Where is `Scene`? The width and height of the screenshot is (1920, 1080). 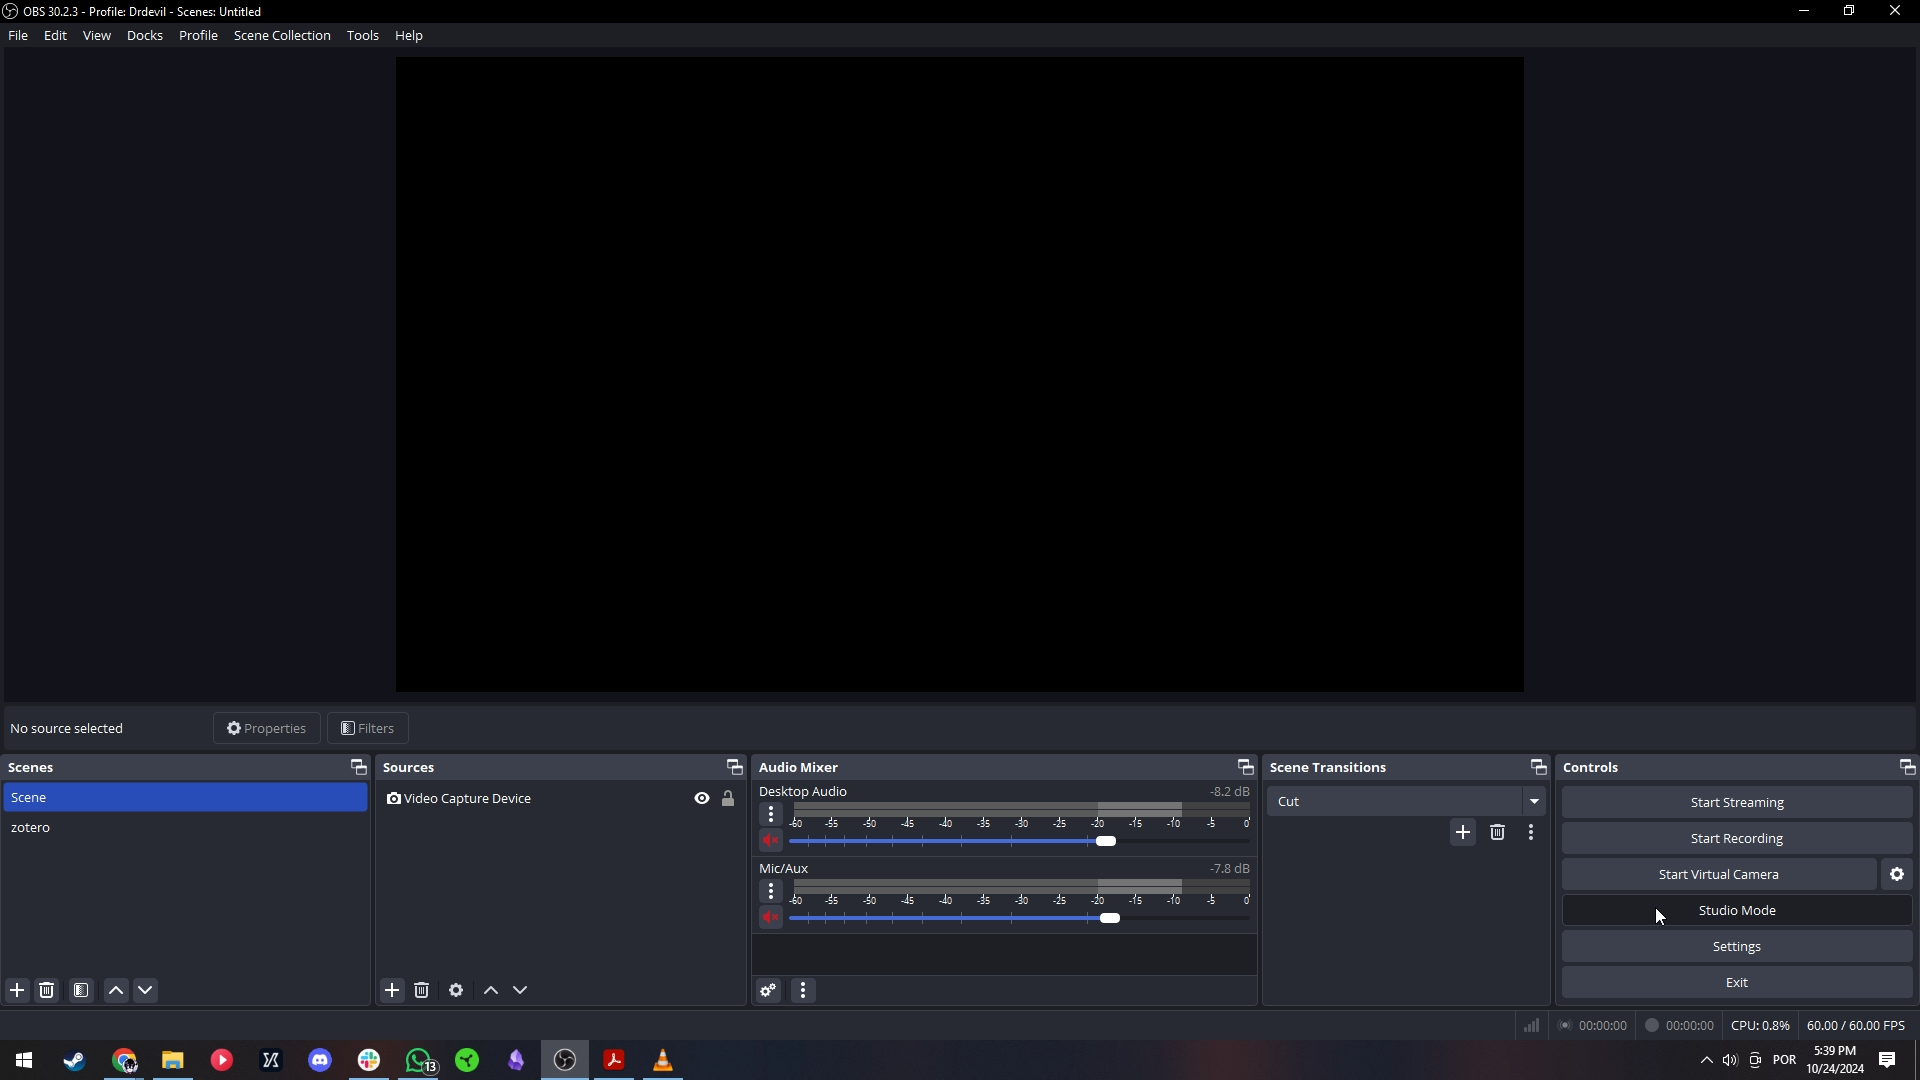 Scene is located at coordinates (188, 797).